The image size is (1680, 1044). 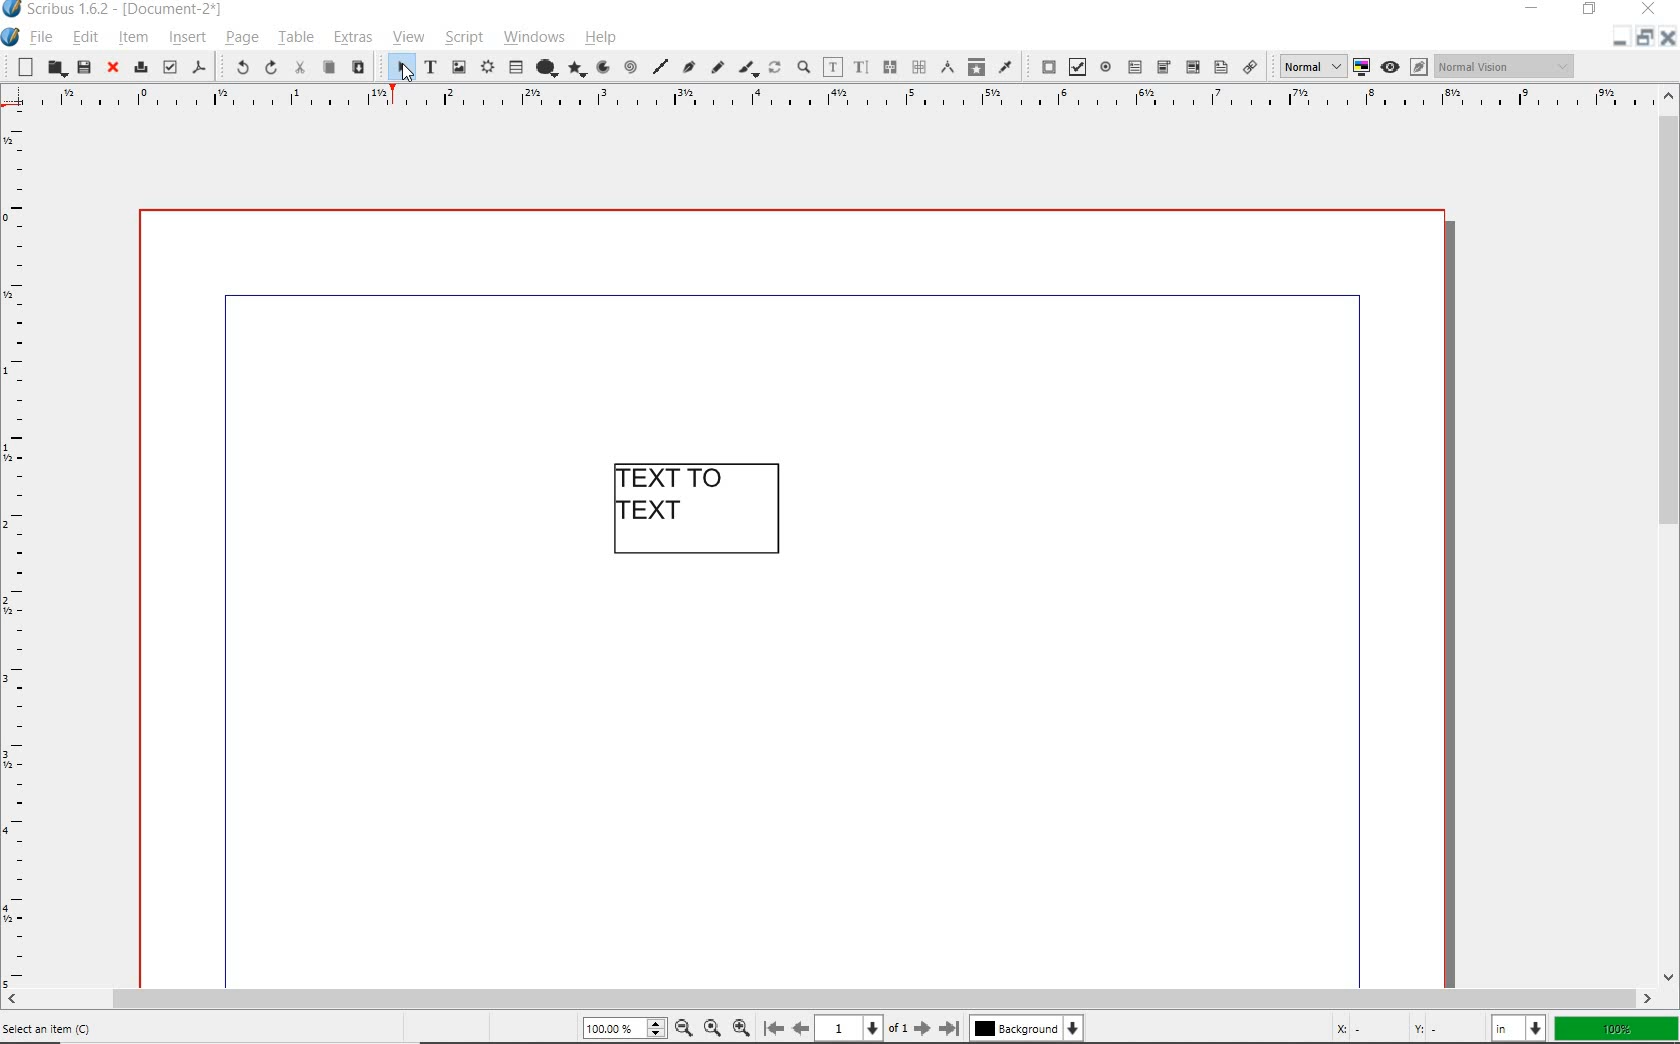 I want to click on edit contents of frame, so click(x=833, y=66).